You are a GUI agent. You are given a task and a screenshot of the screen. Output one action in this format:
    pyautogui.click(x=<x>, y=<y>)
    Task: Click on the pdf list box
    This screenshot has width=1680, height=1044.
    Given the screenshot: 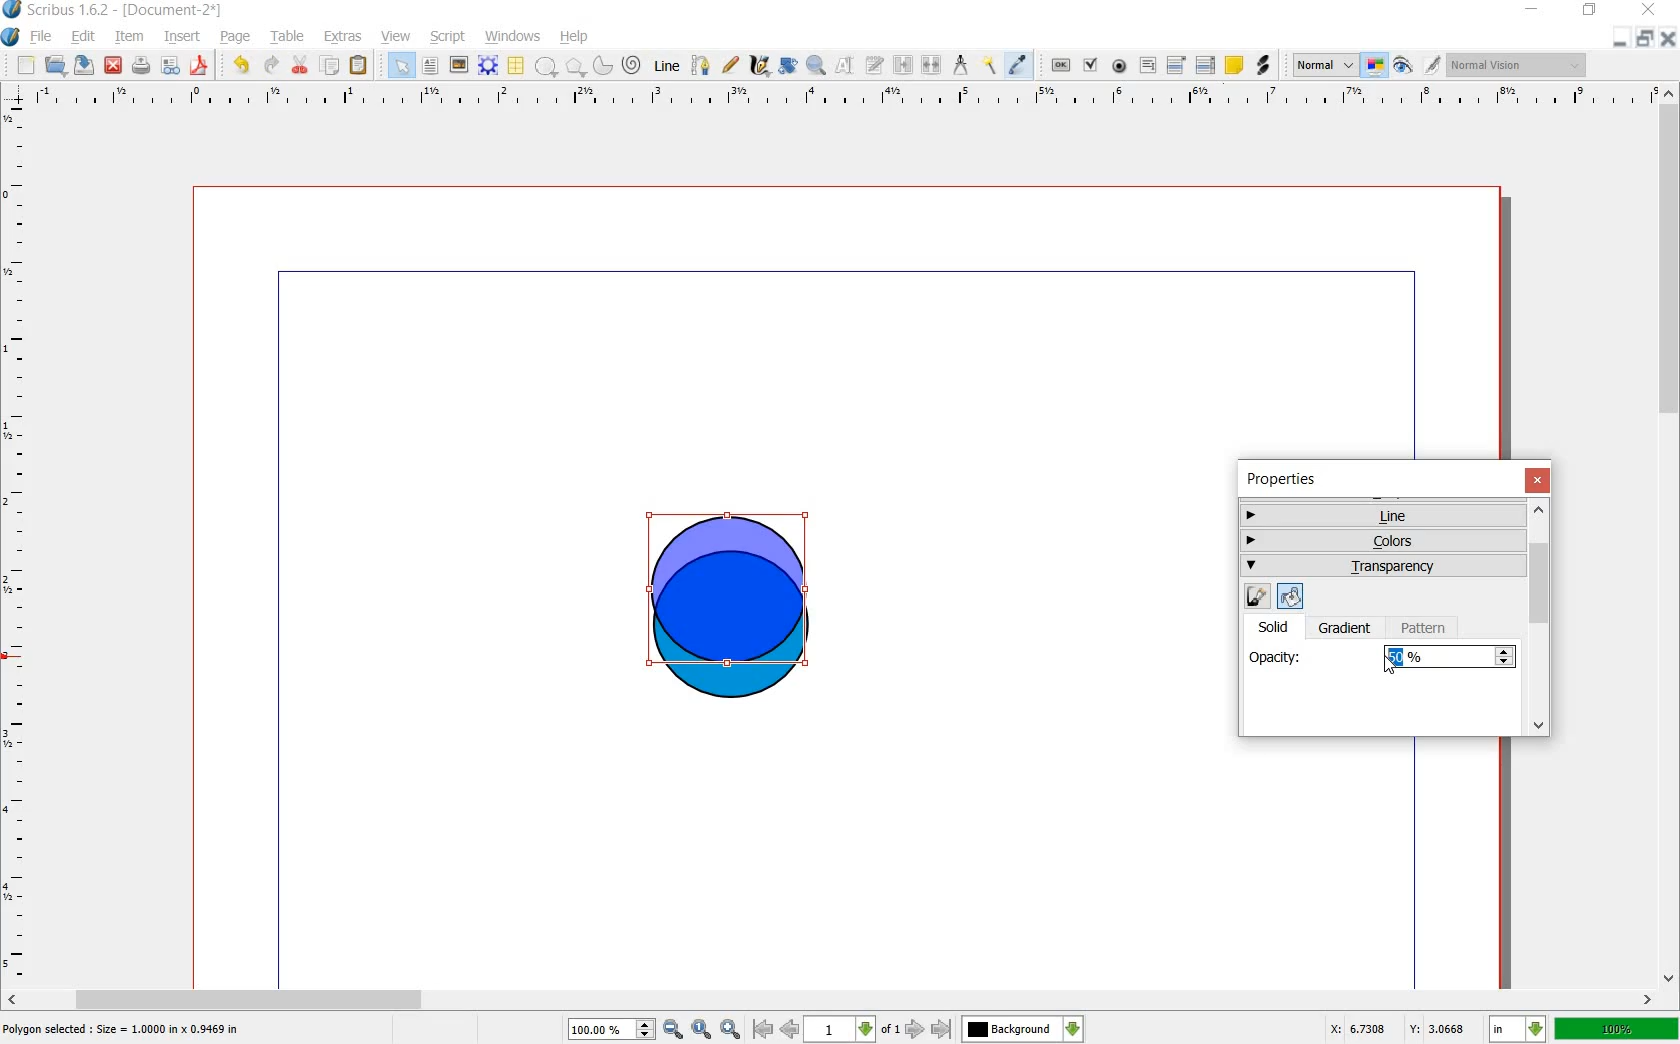 What is the action you would take?
    pyautogui.click(x=1205, y=63)
    